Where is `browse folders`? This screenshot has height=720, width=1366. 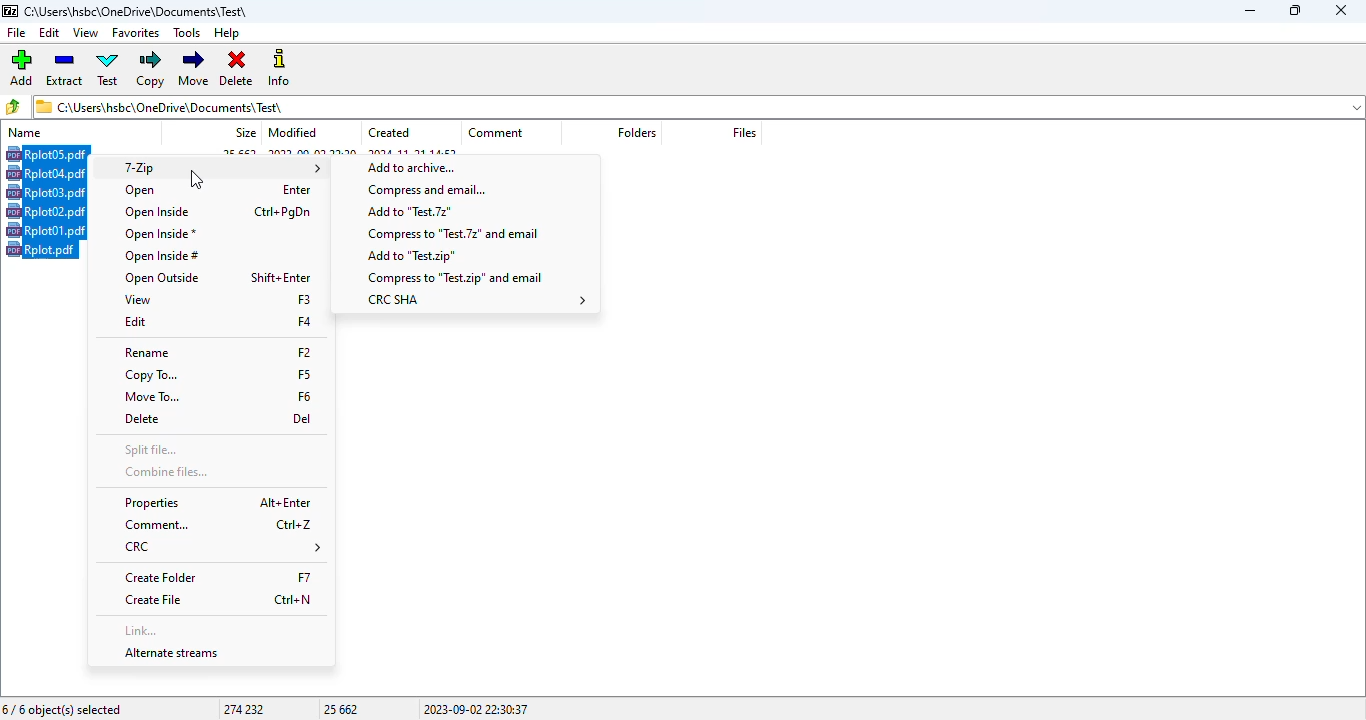 browse folders is located at coordinates (15, 106).